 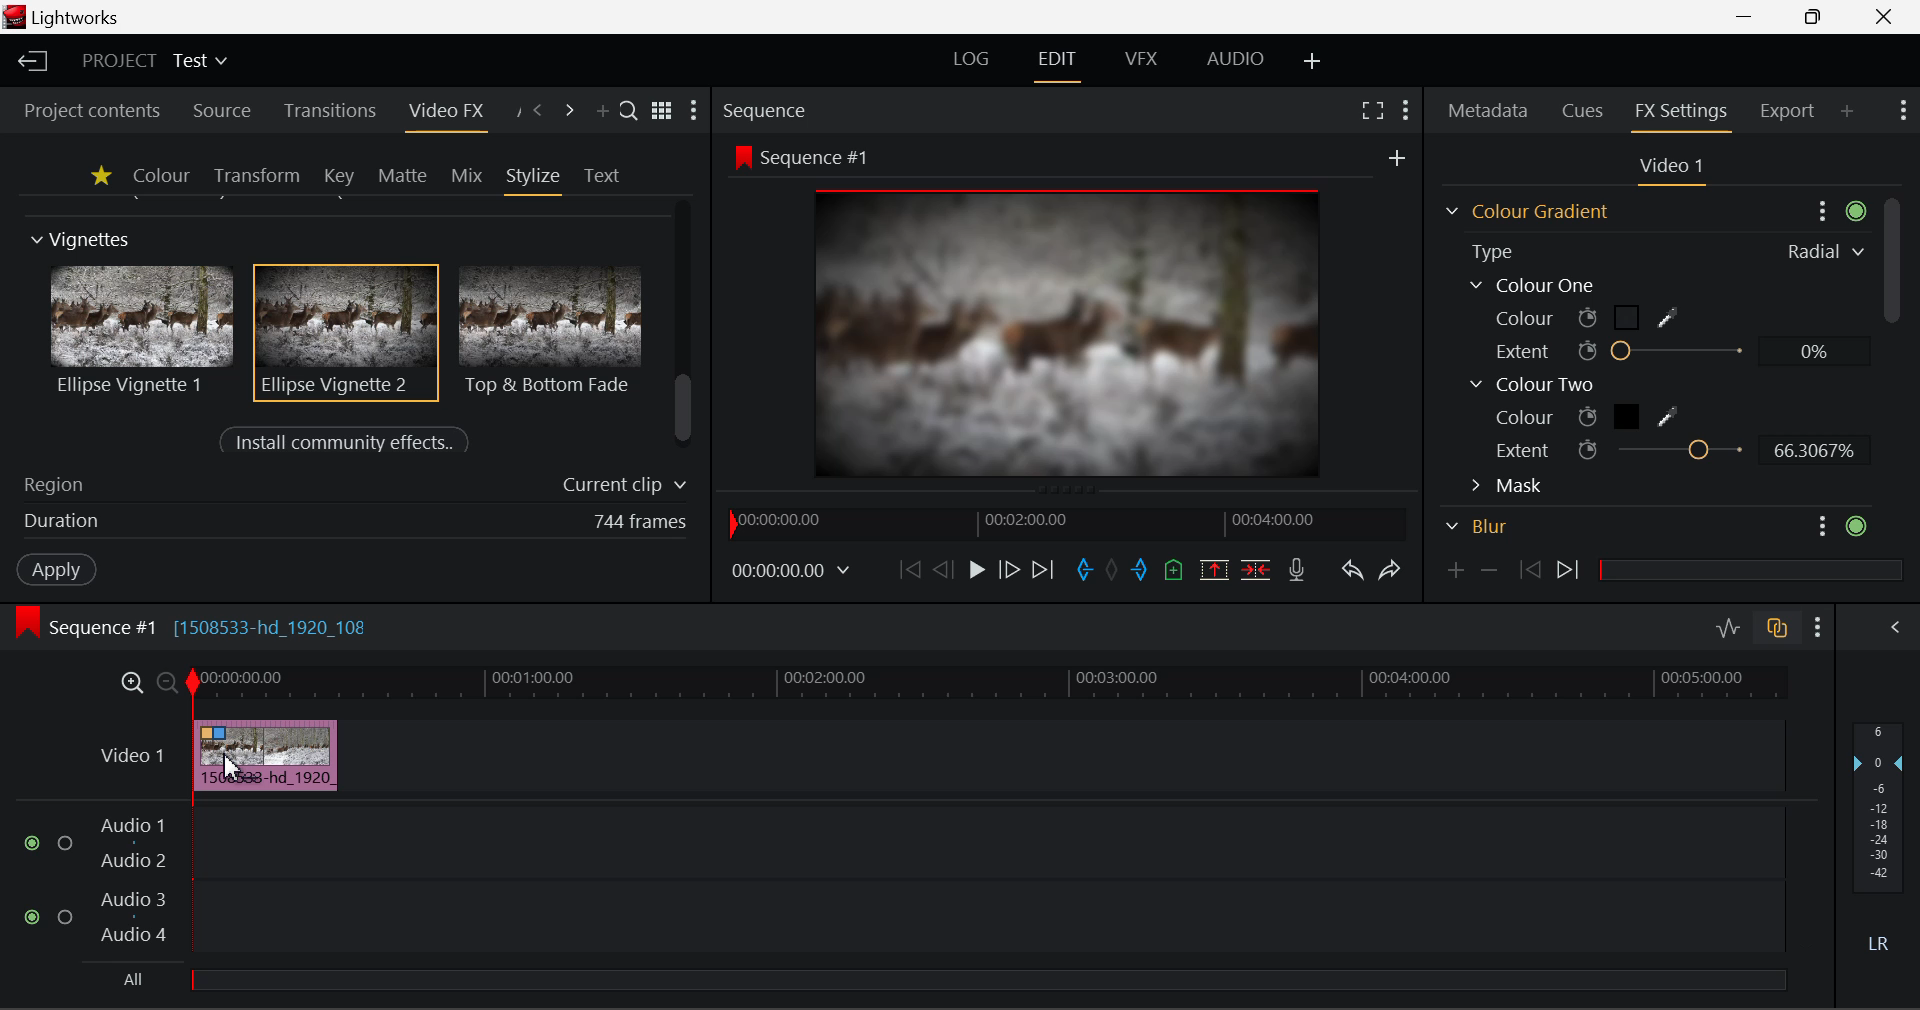 What do you see at coordinates (1234, 60) in the screenshot?
I see `AUDIO Layout` at bounding box center [1234, 60].